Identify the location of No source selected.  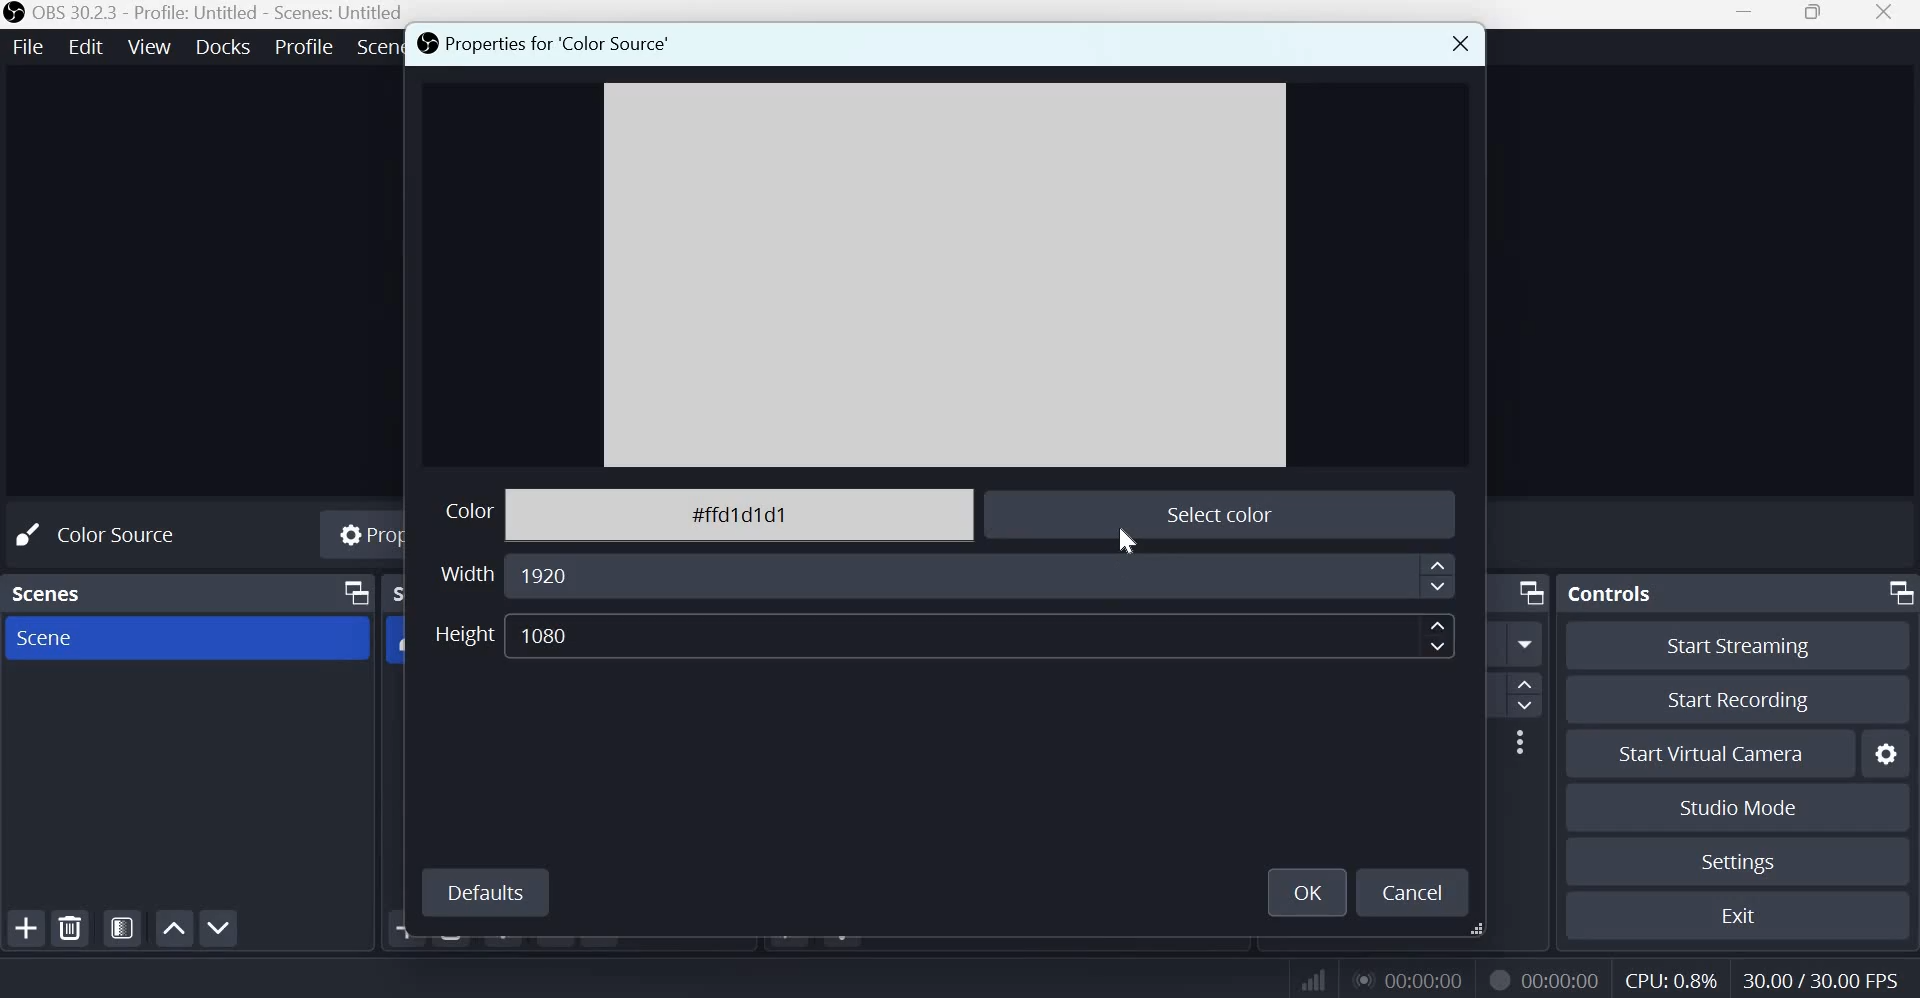
(117, 533).